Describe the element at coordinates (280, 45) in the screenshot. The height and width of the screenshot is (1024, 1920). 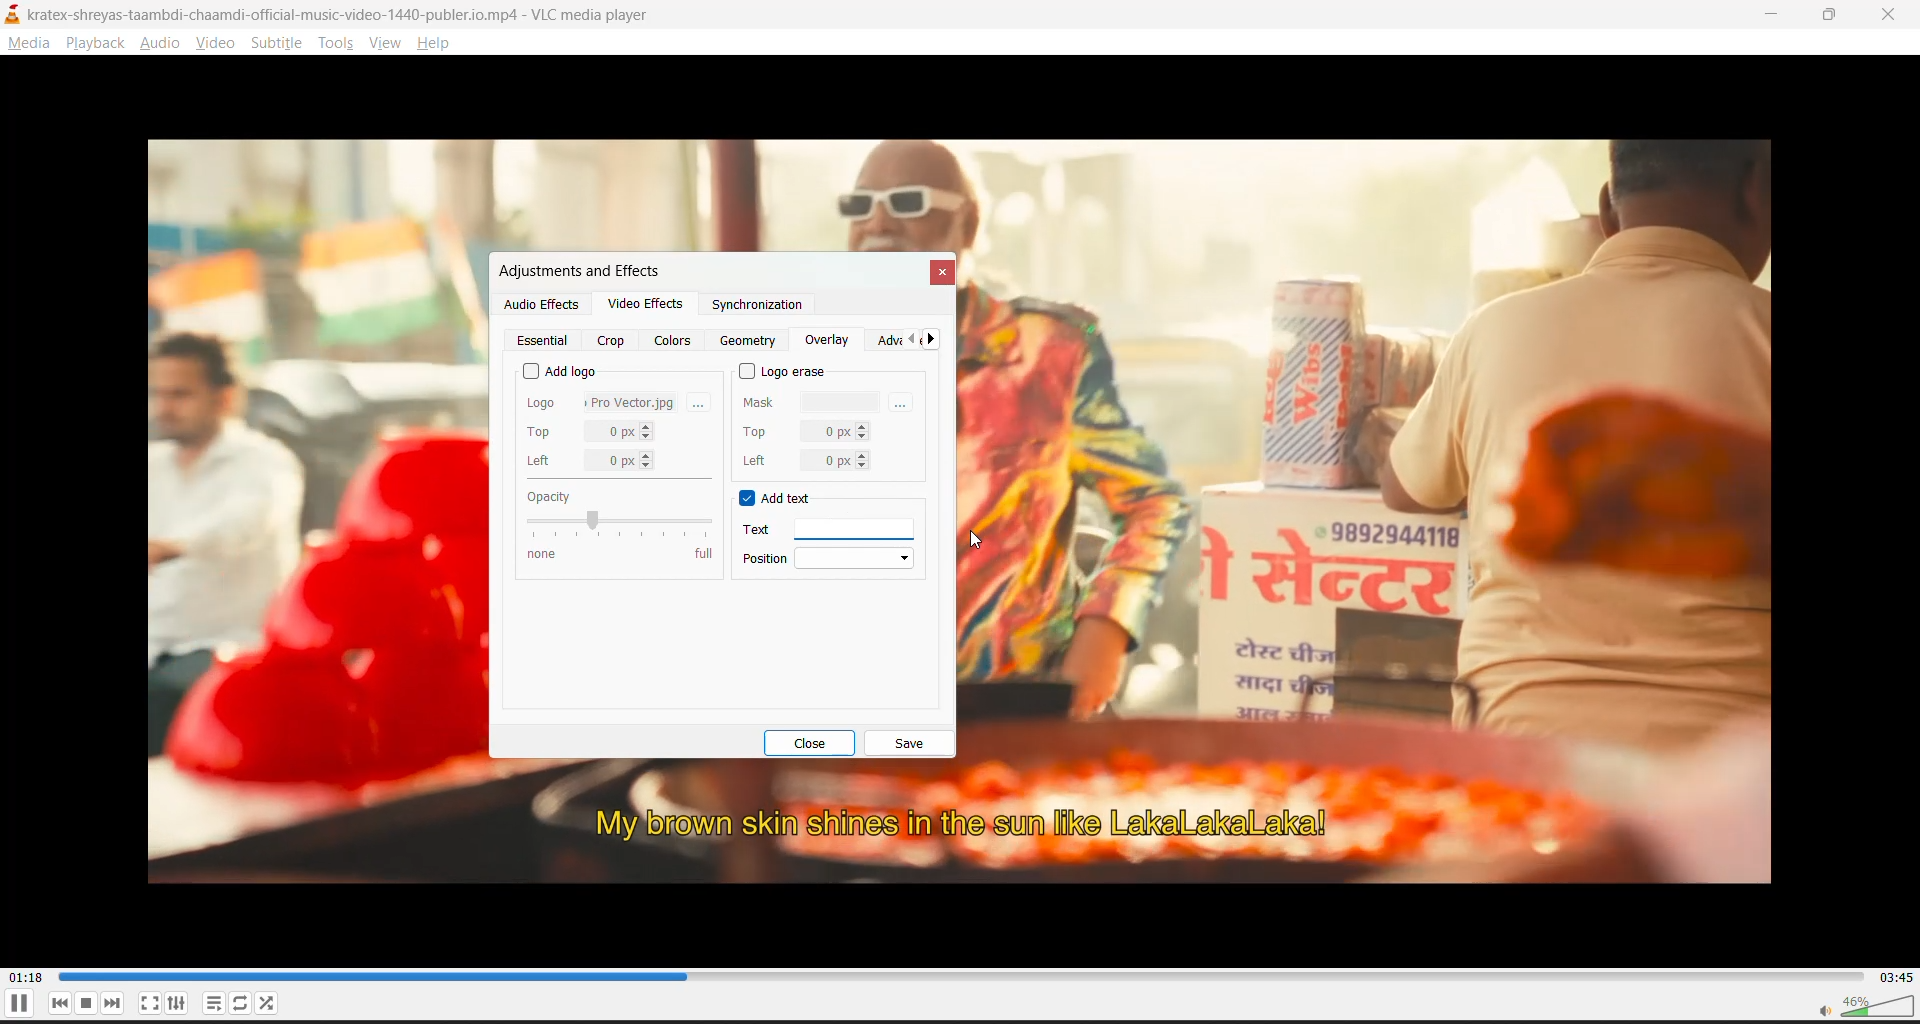
I see `subtitle` at that location.